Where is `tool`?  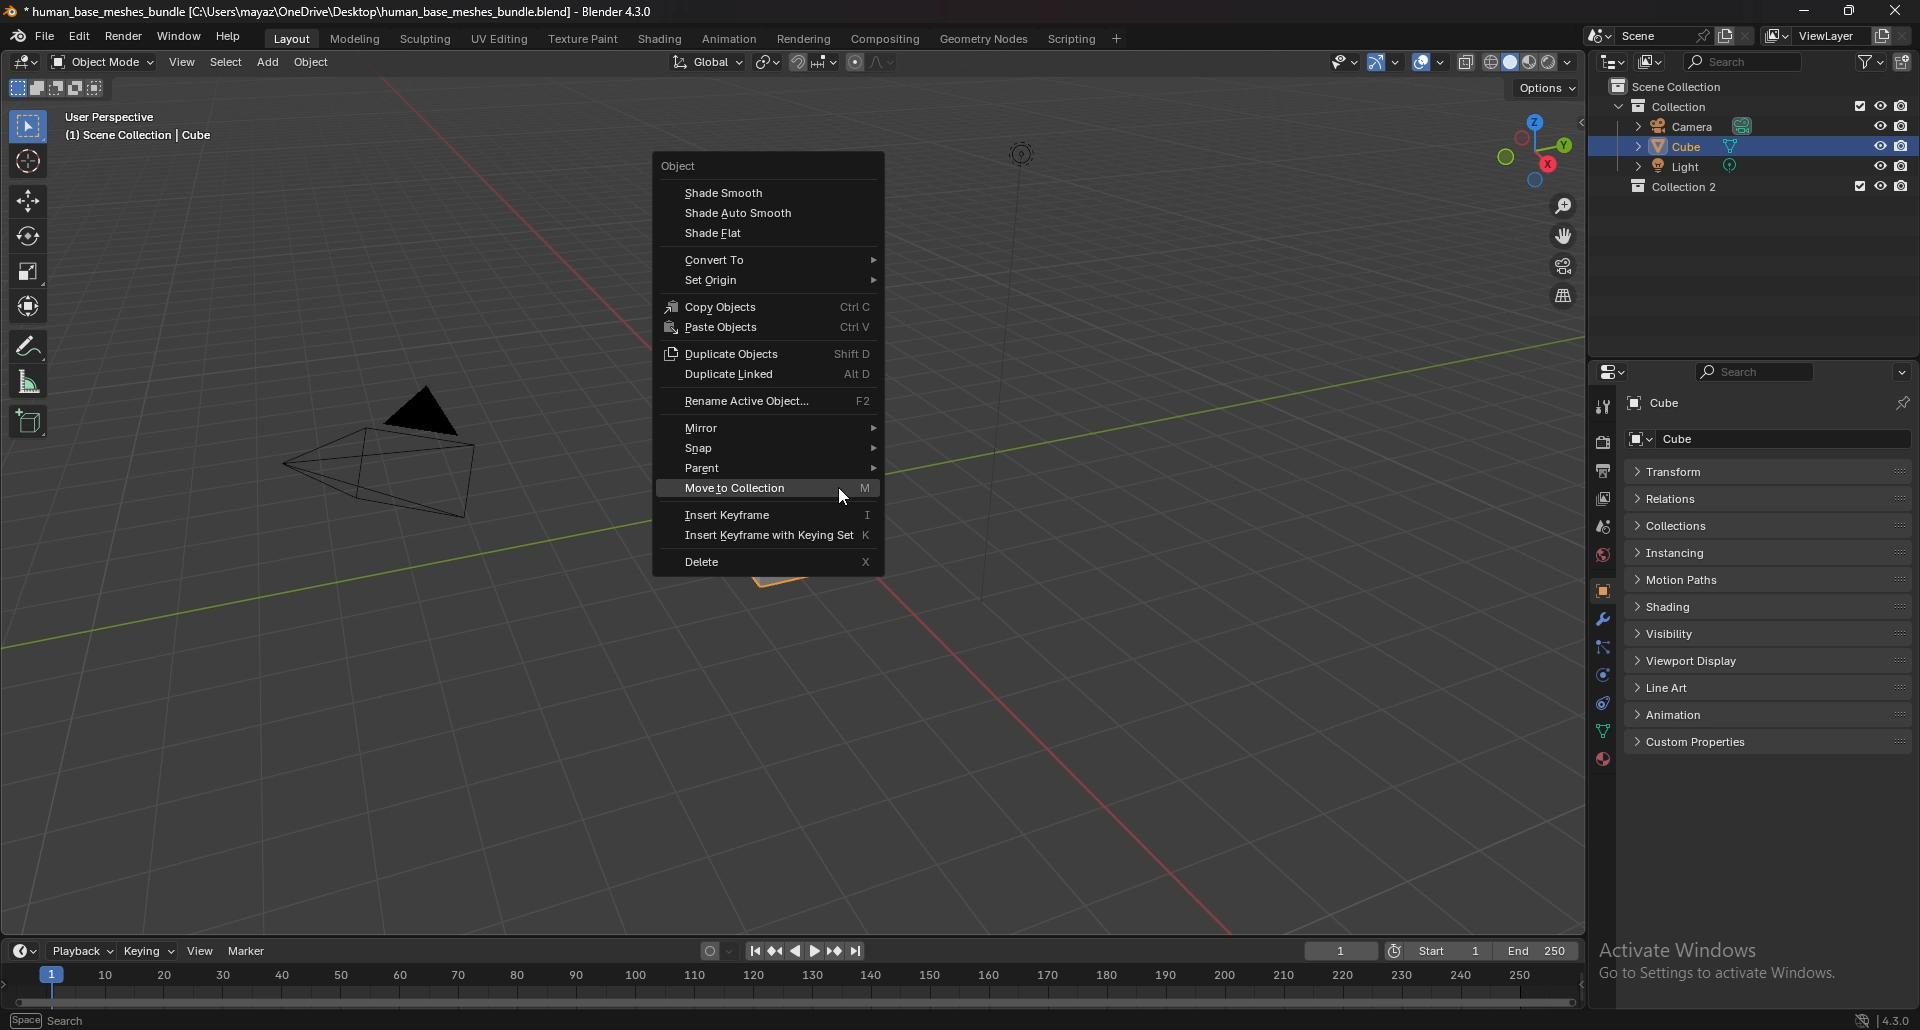 tool is located at coordinates (1604, 407).